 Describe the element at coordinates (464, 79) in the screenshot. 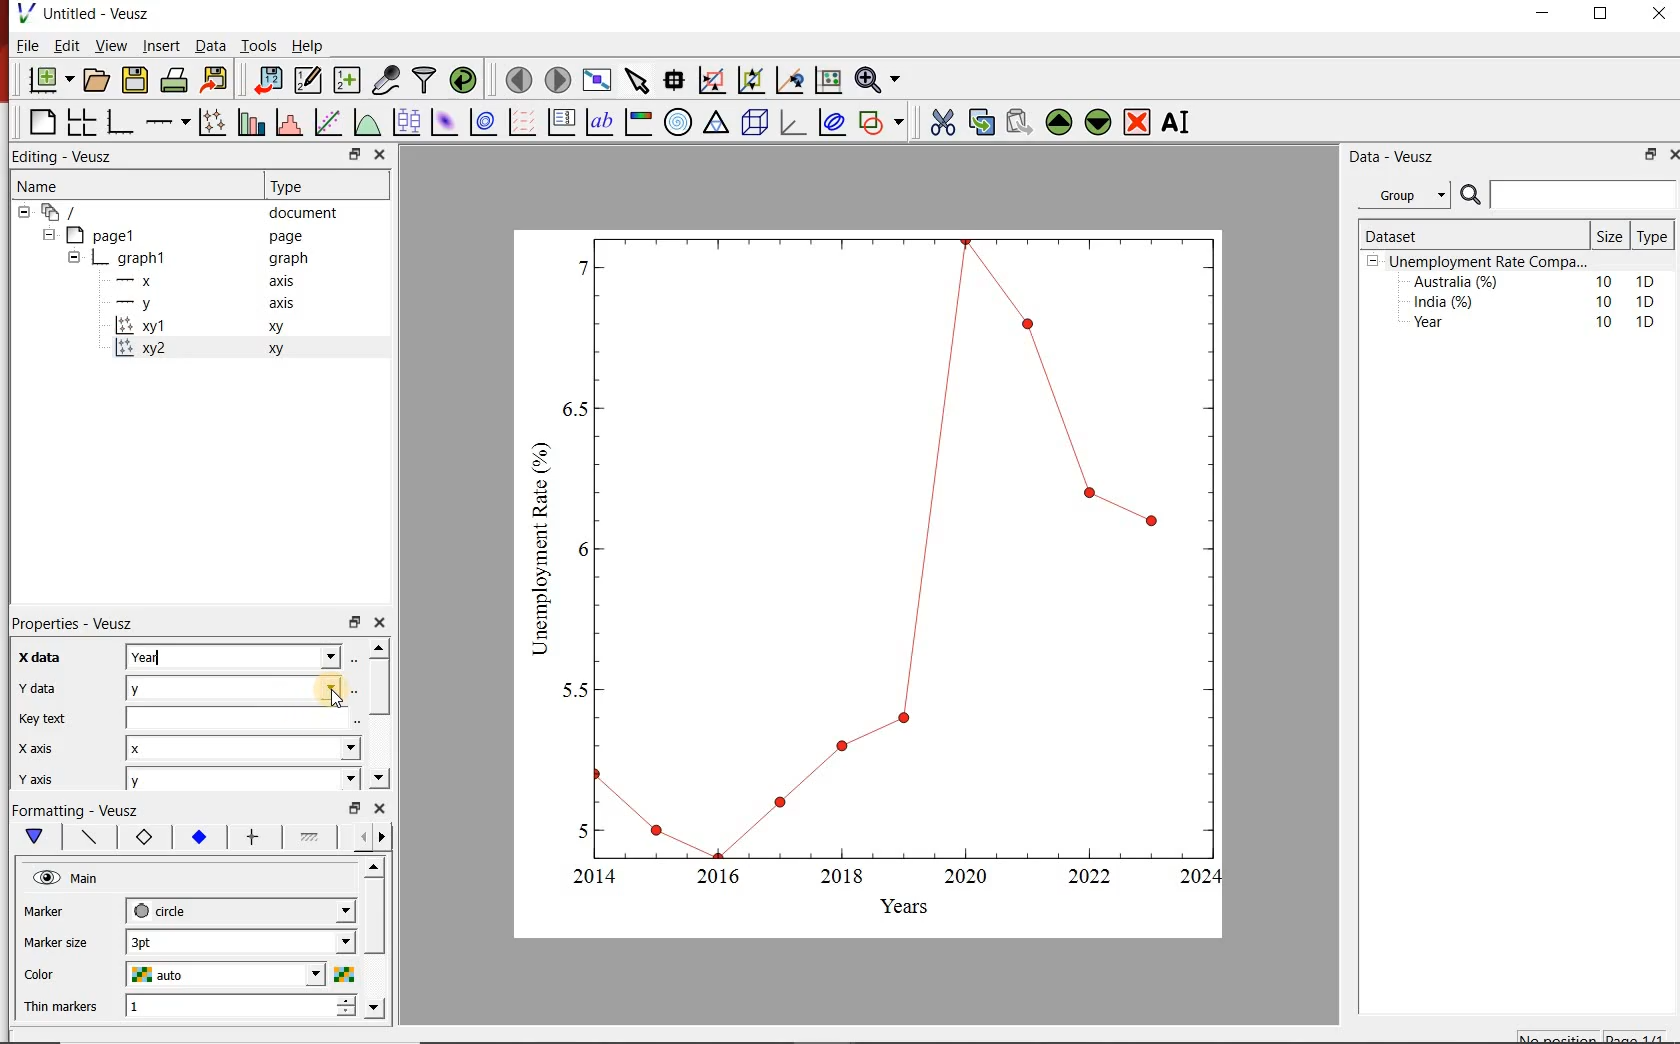

I see `reload datasets` at that location.